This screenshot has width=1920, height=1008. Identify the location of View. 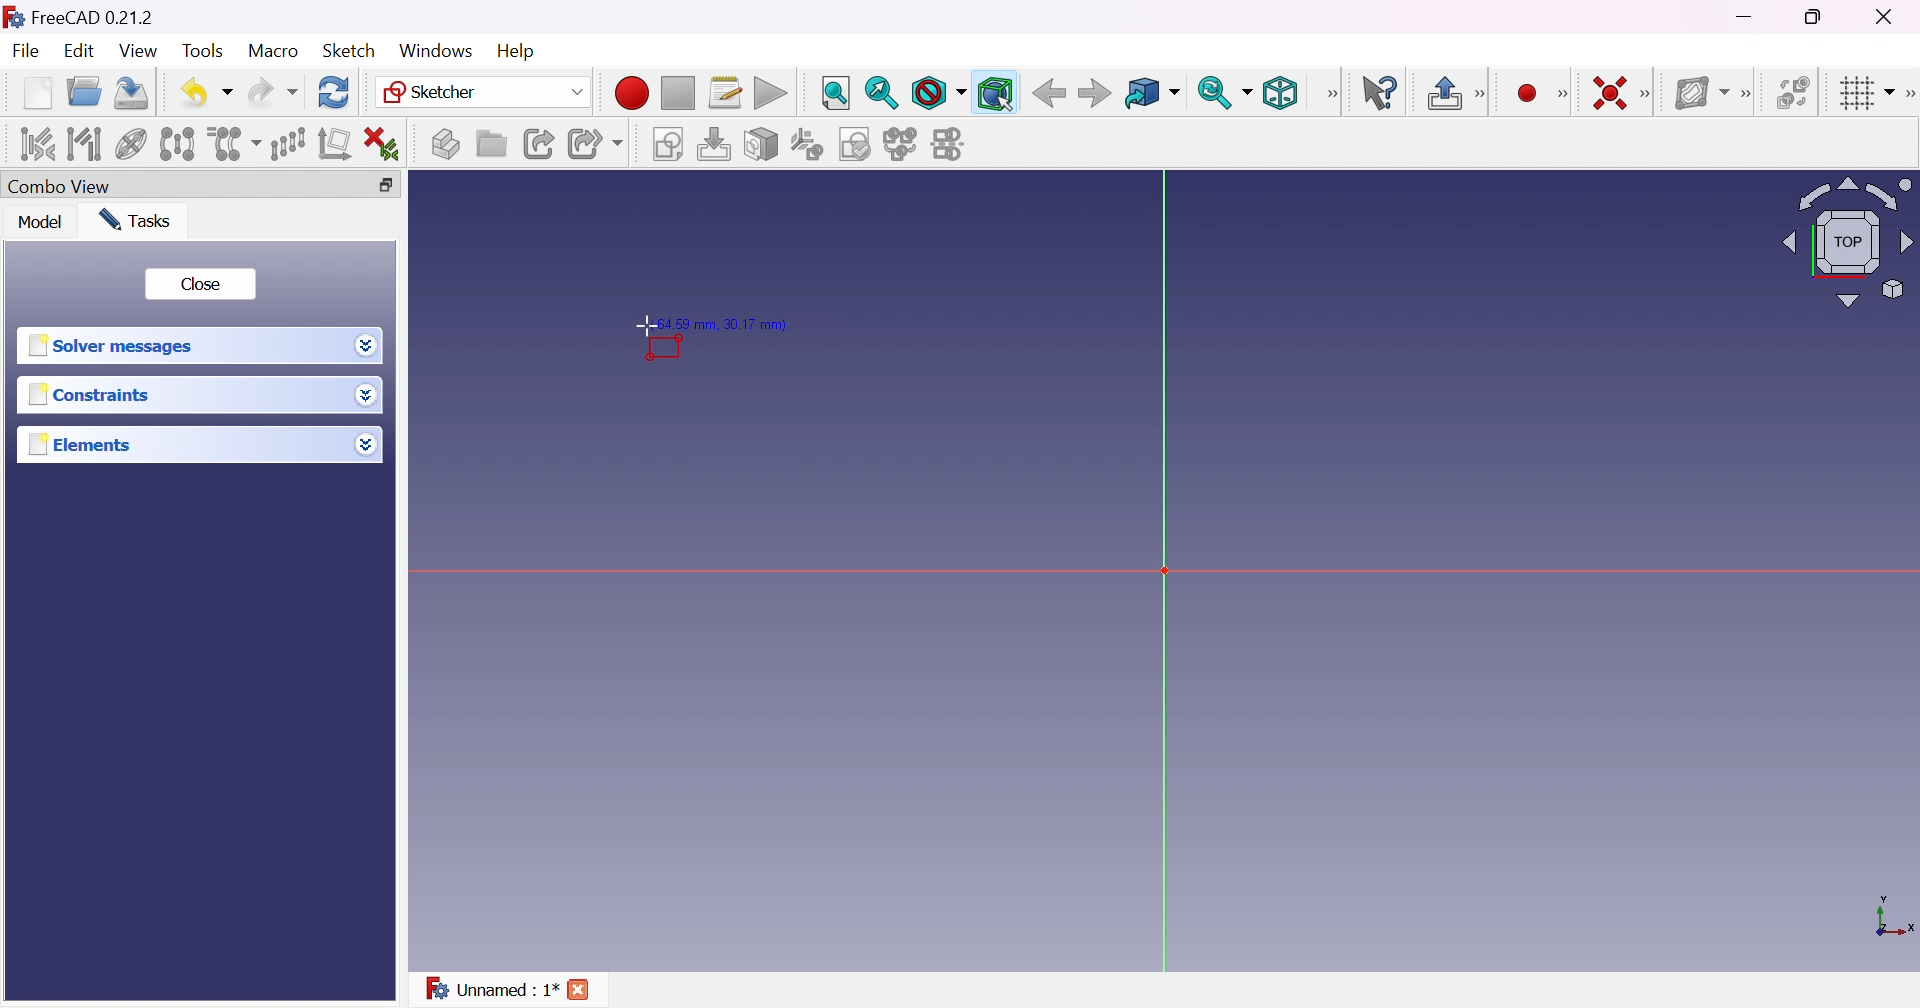
(1331, 95).